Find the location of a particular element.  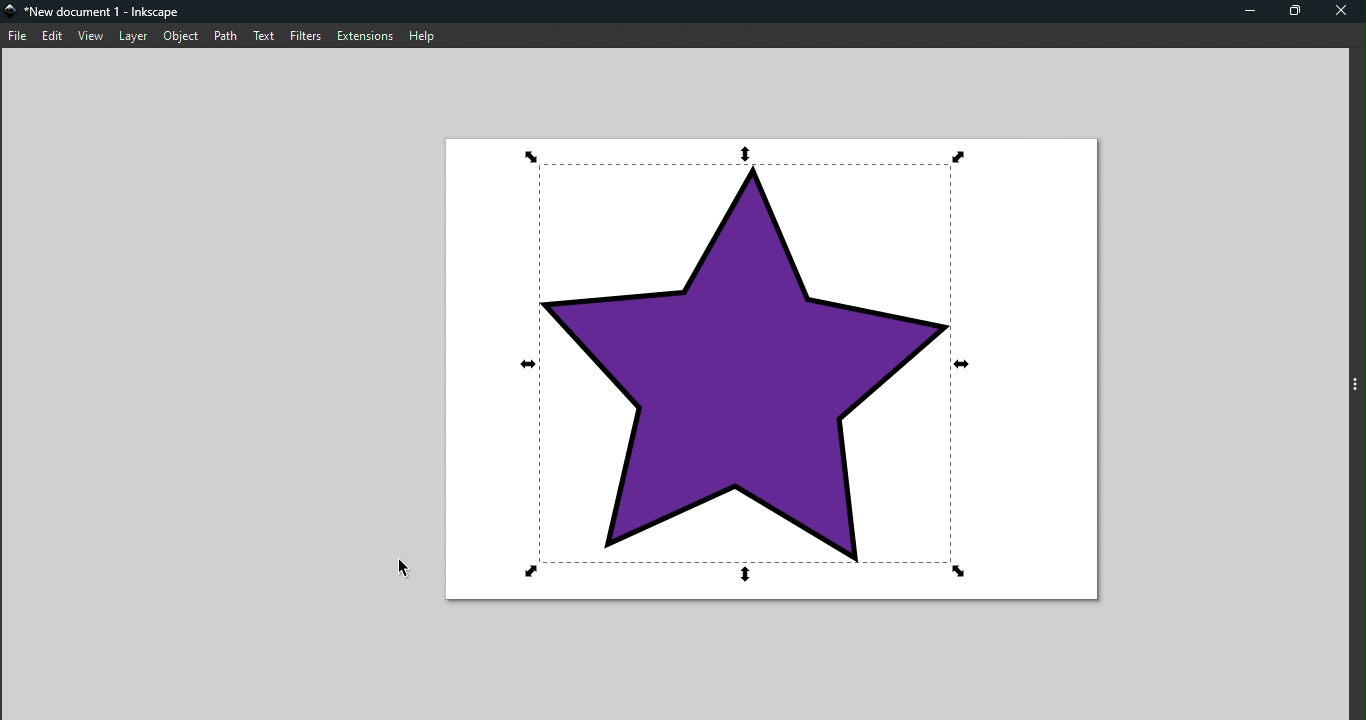

Path is located at coordinates (224, 36).